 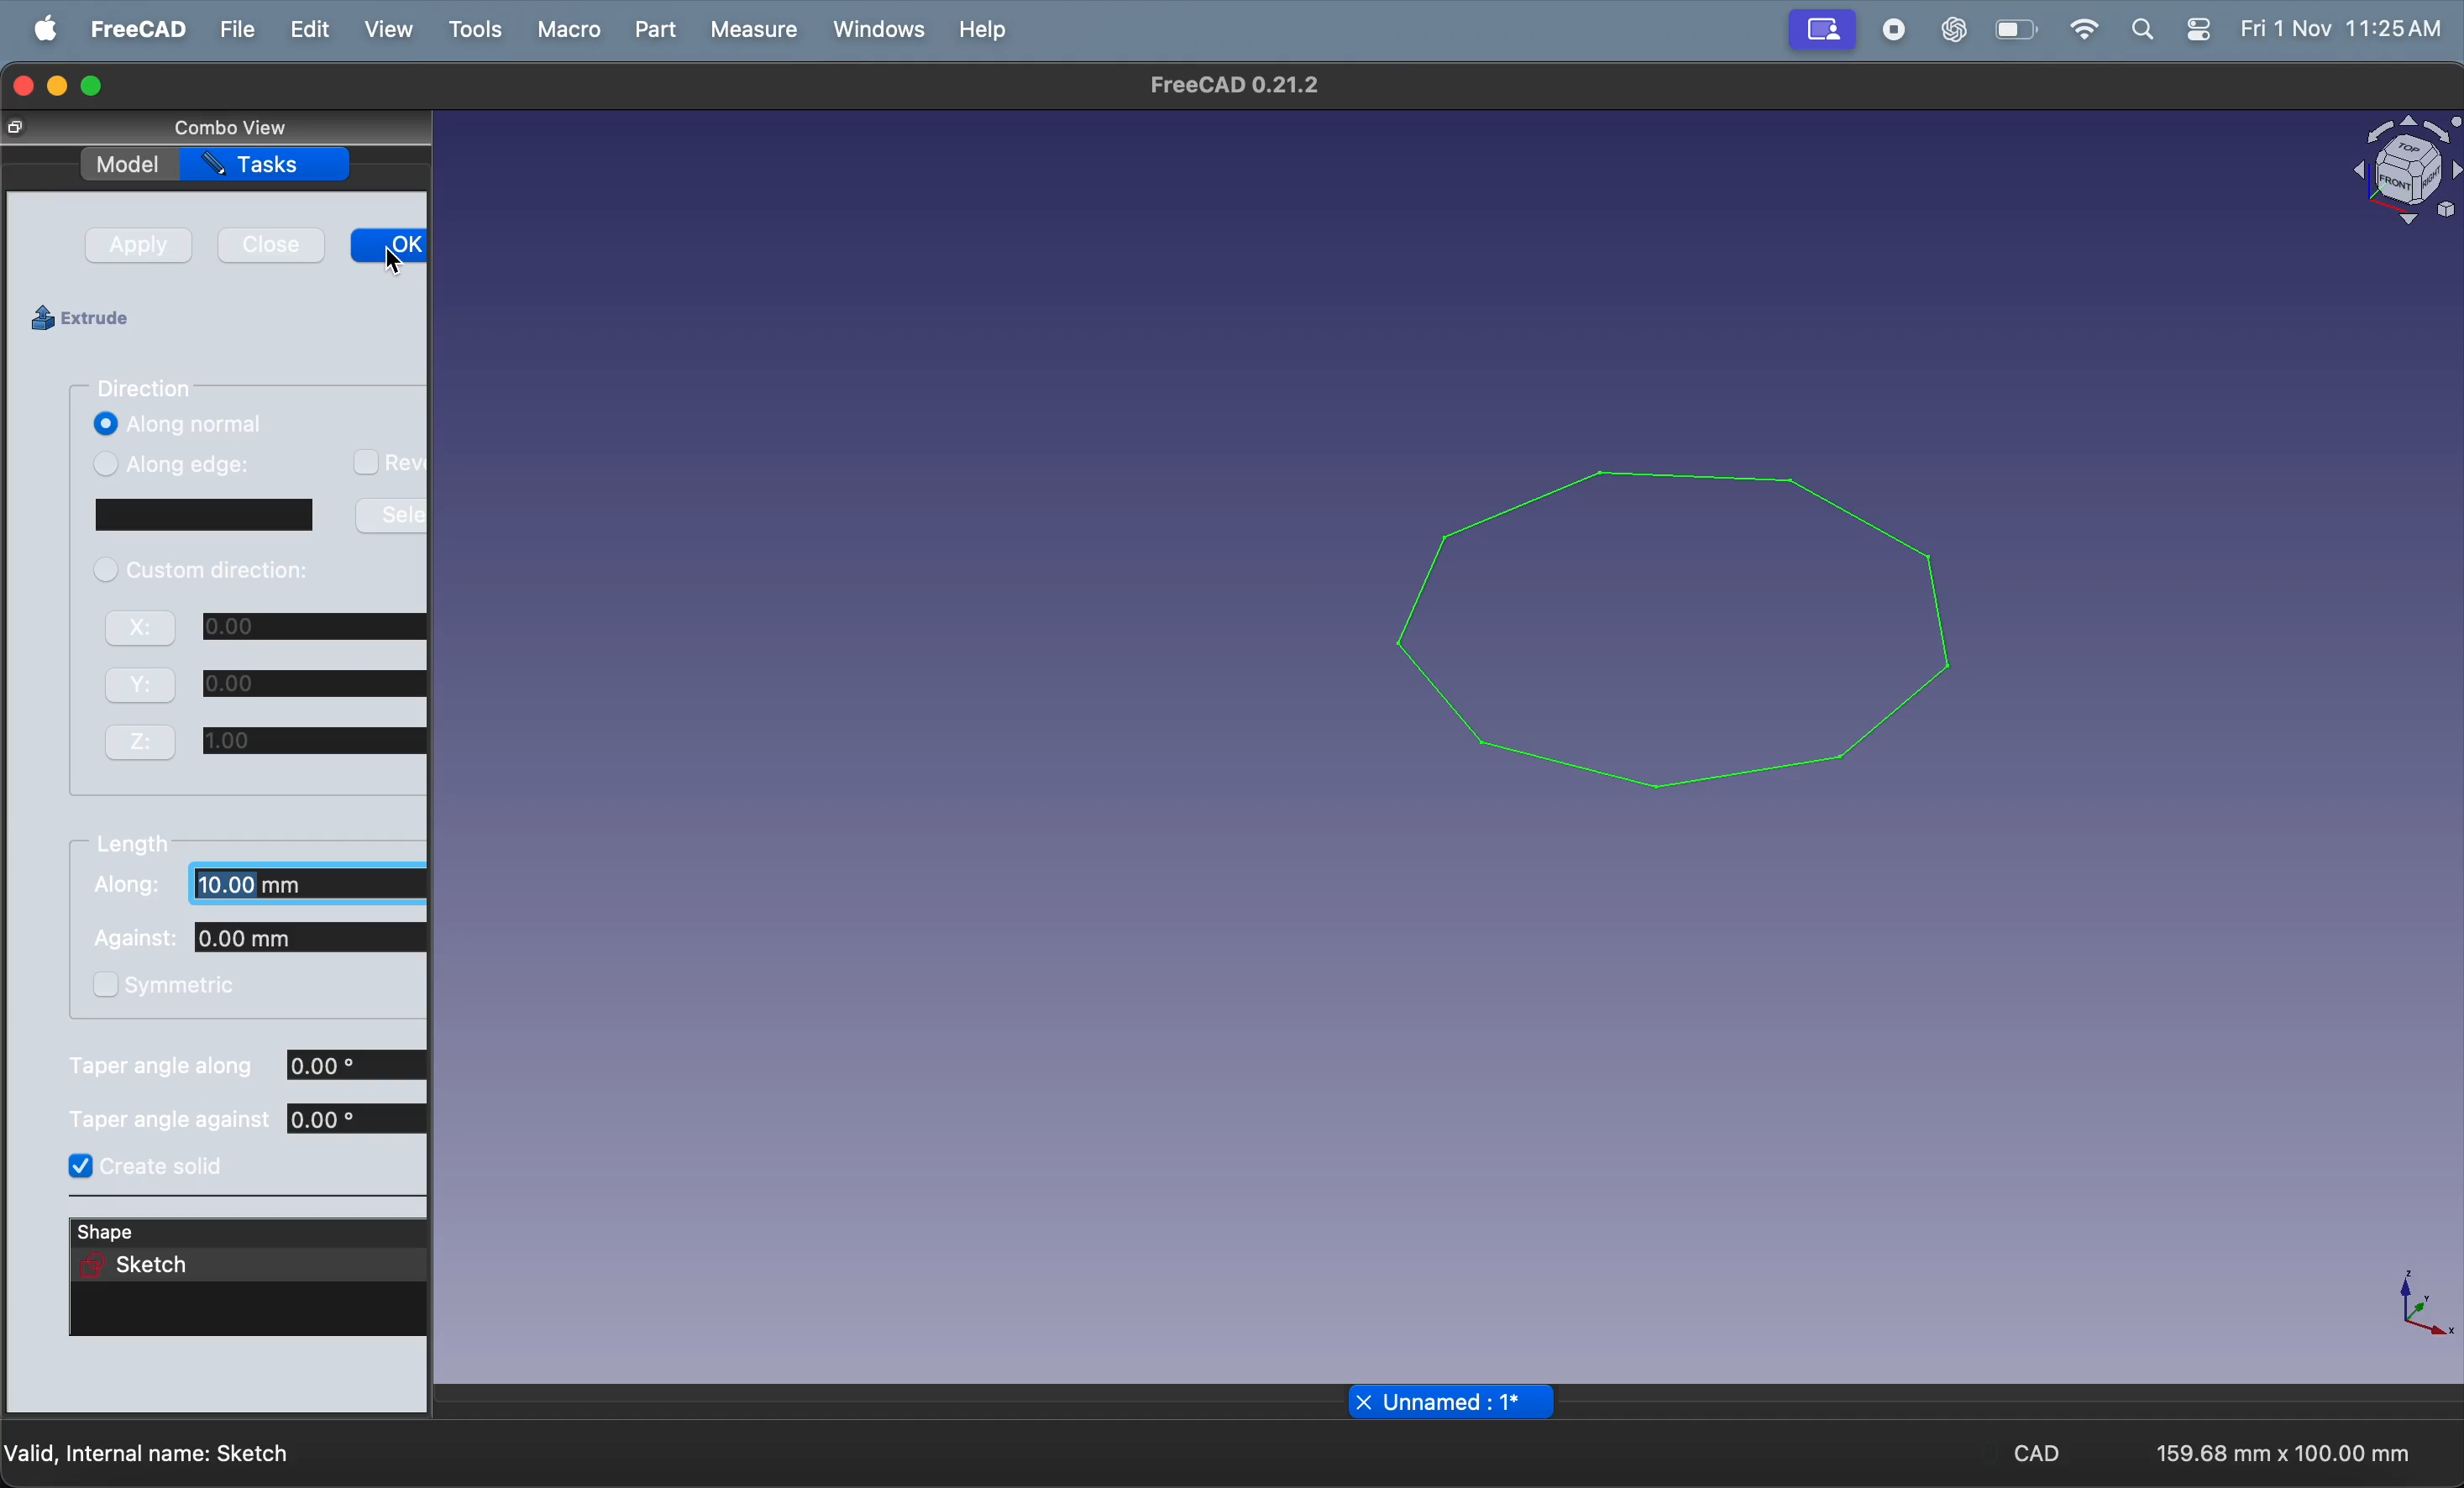 I want to click on 159.68 mm x 100.00 mm, so click(x=2280, y=1451).